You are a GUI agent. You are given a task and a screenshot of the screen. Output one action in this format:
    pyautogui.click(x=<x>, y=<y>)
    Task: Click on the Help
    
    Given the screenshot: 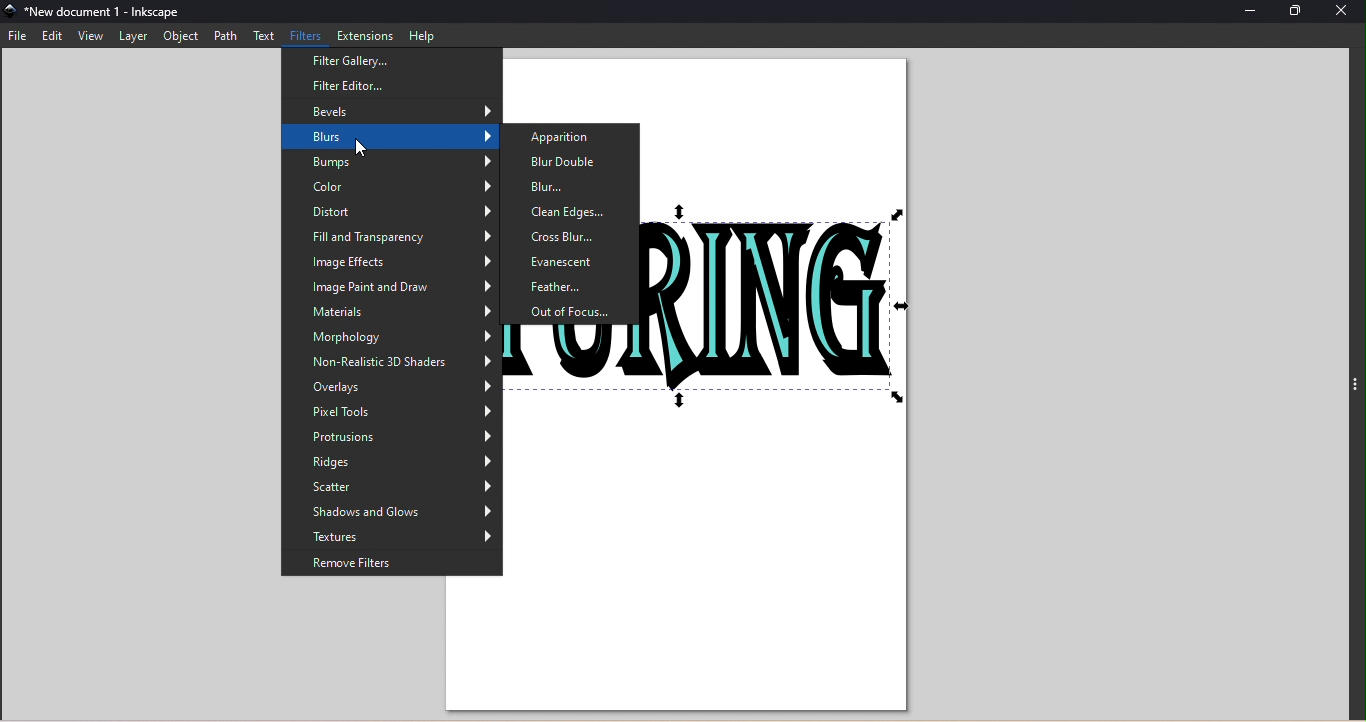 What is the action you would take?
    pyautogui.click(x=423, y=35)
    